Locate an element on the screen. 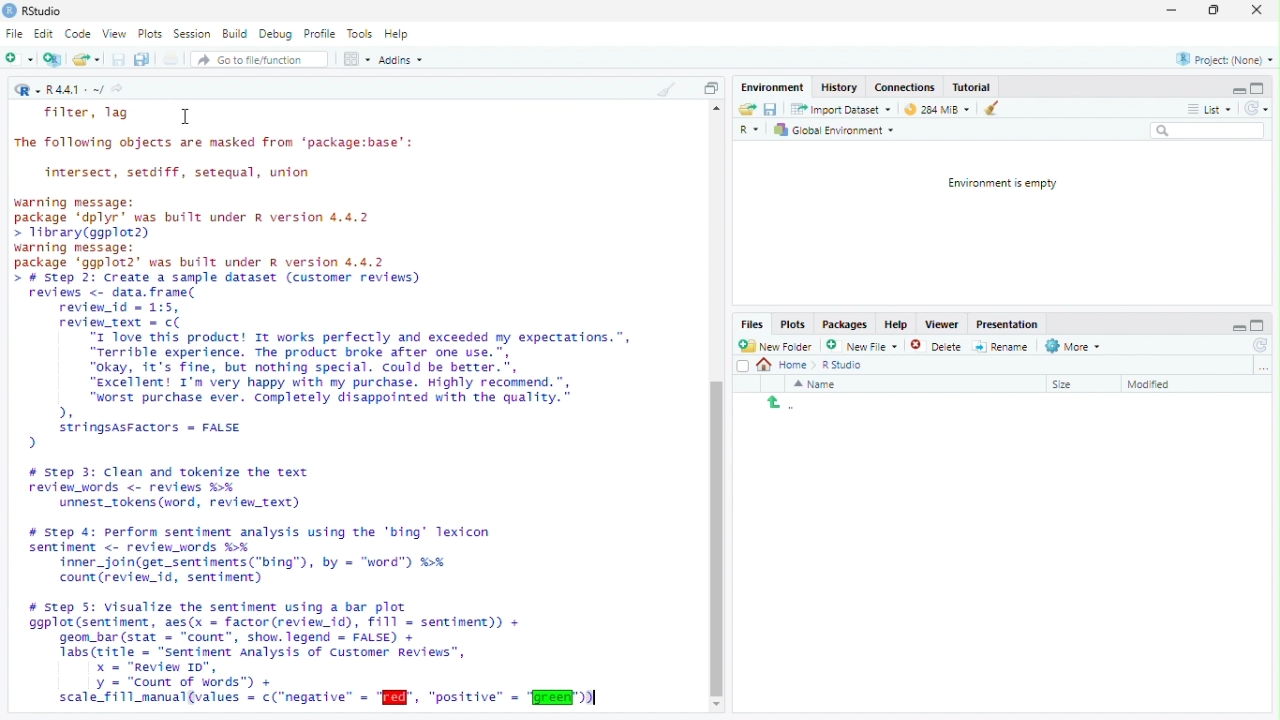 The width and height of the screenshot is (1280, 720). # Step 5: visualize the sentiment using a bar plot
ggplot (sentiment, aes(x = factor (review_id), 111 = sentiment) +
geom_bar (stat = “count”, show.legend = FALSE) +
Tabs(title = "sentiment Analysis of Customer Reviews",
x = "Review 10",
y = “Count of Words") +
scale_fi11_manual(values = c("negative” = Jill", "positive" = EER) is located at coordinates (323, 653).